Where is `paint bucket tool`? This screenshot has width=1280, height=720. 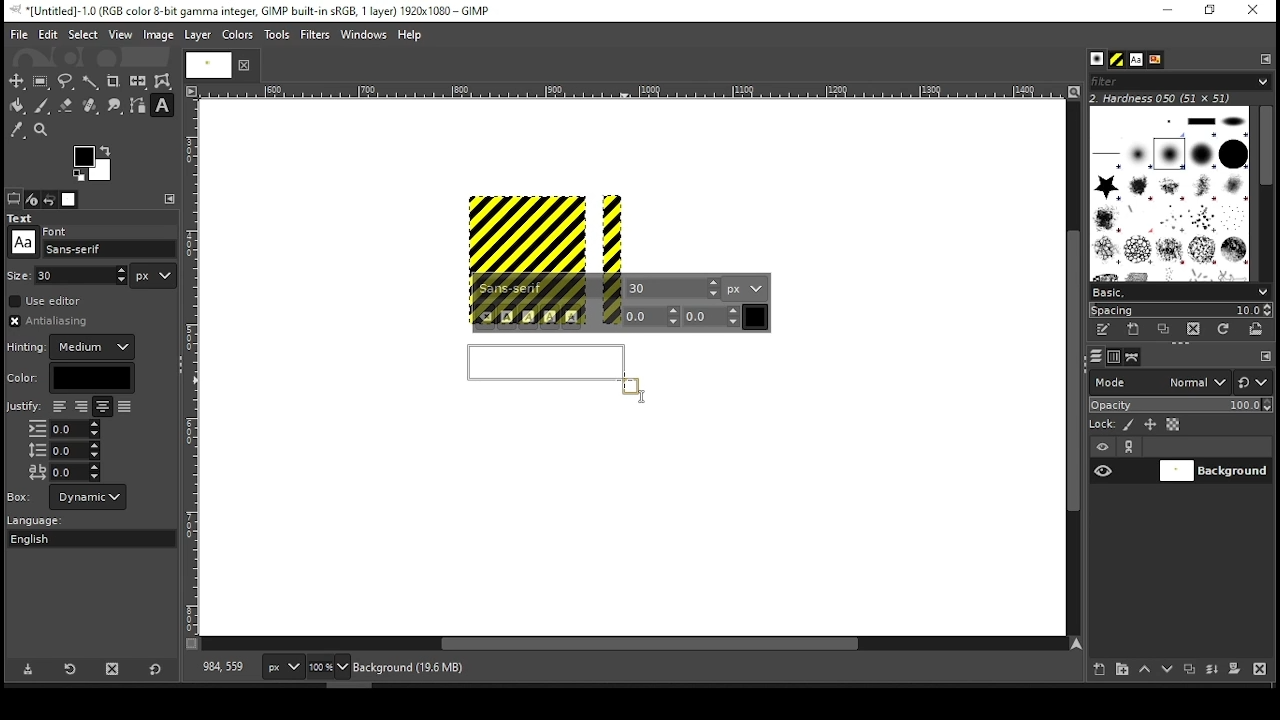 paint bucket tool is located at coordinates (18, 105).